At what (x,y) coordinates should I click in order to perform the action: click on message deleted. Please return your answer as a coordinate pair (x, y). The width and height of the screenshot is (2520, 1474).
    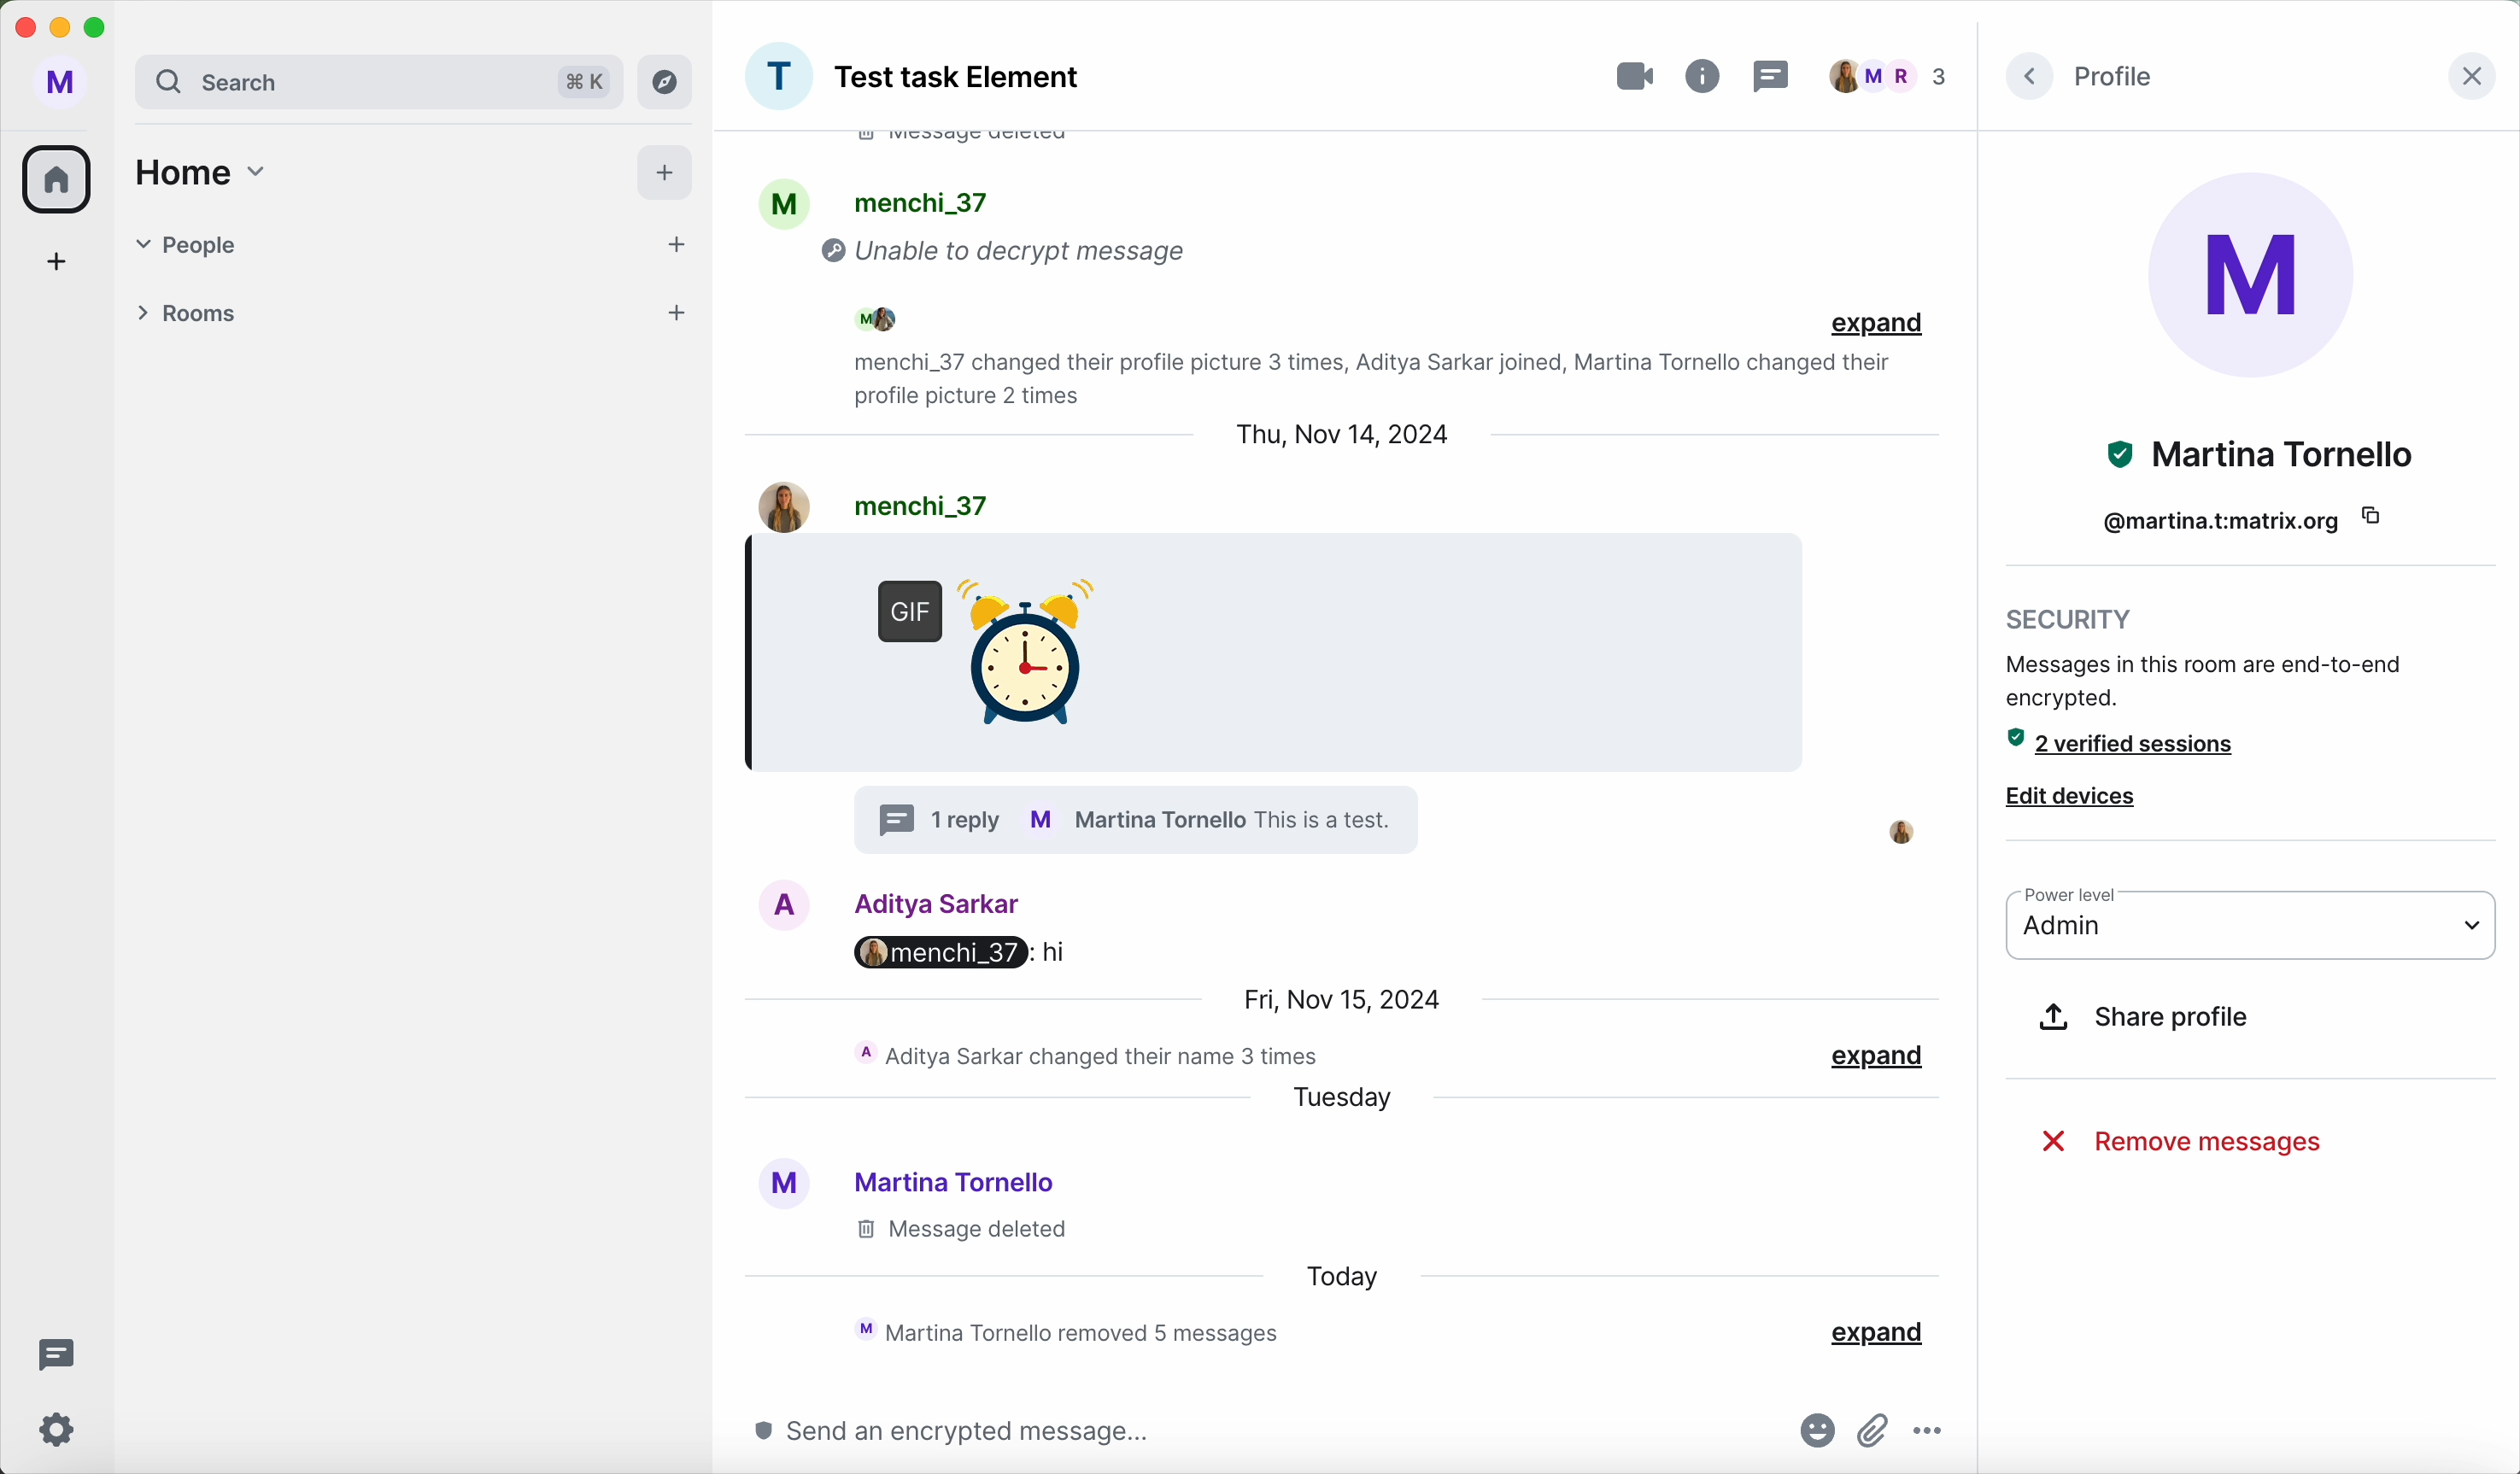
    Looking at the image, I should click on (985, 145).